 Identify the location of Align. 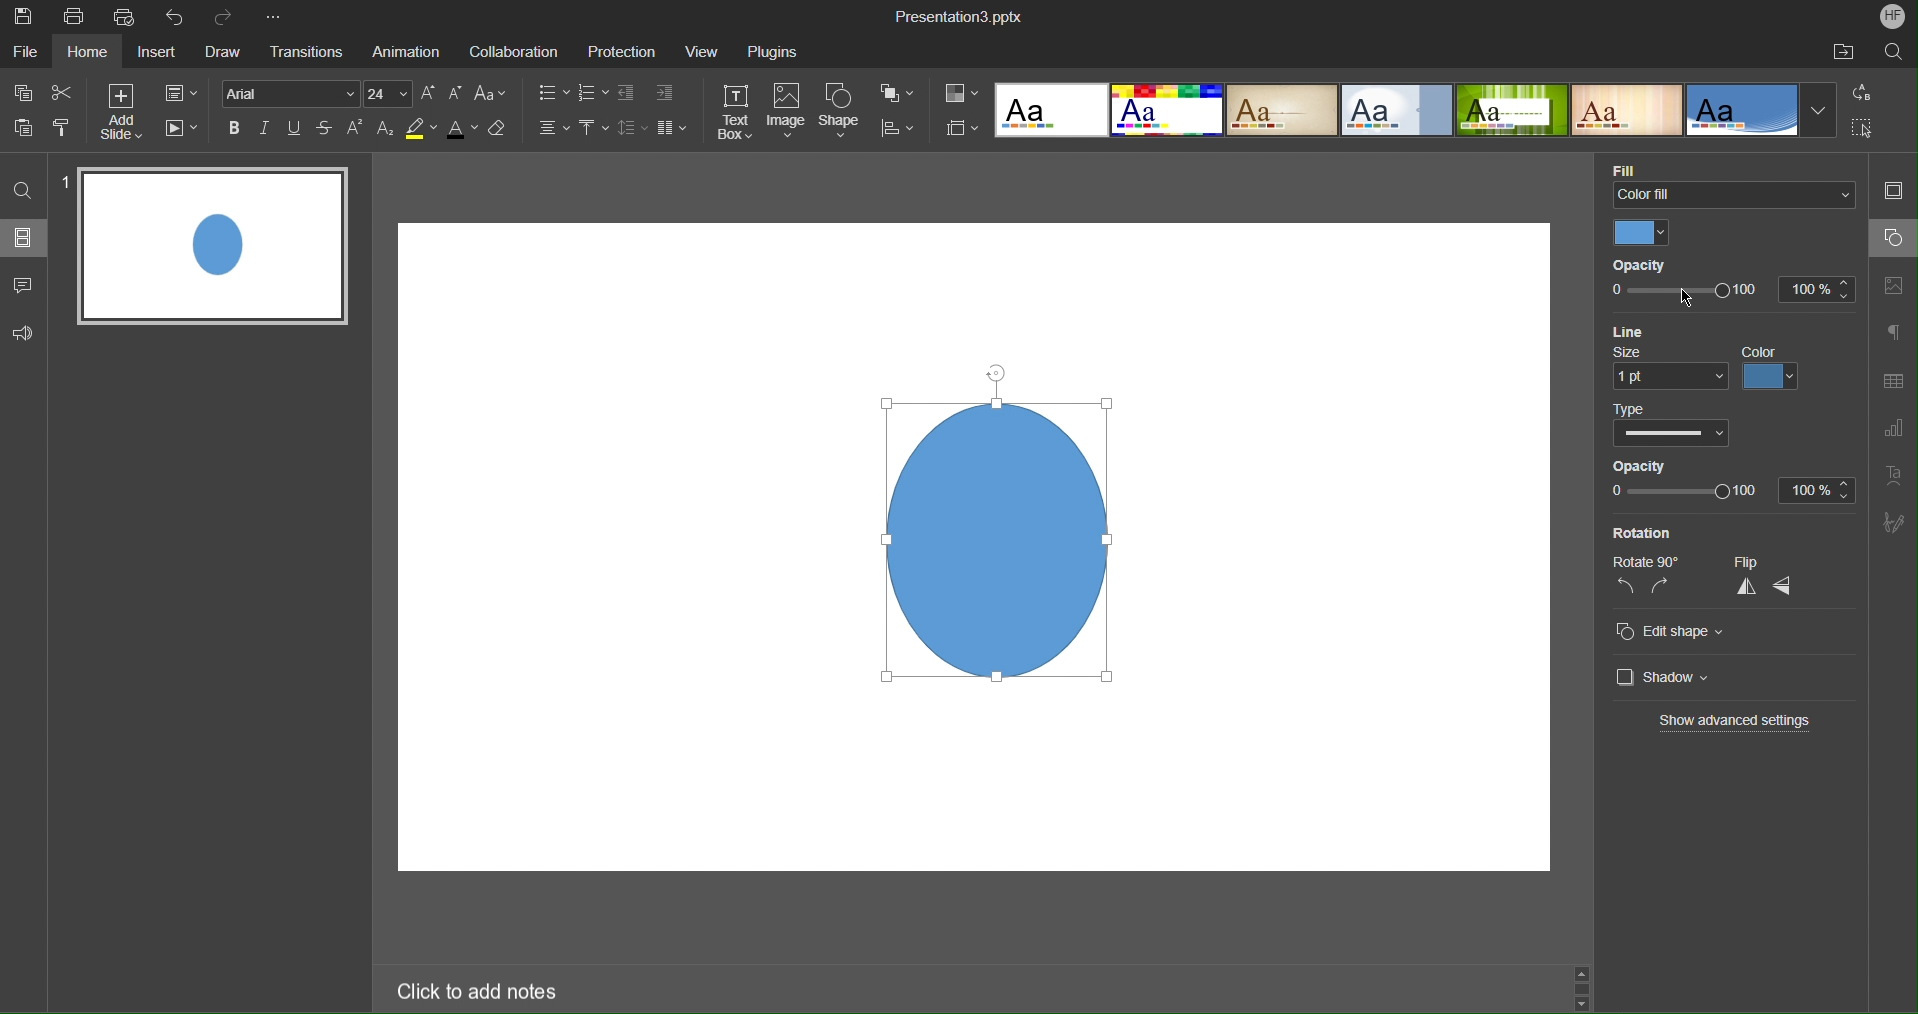
(904, 129).